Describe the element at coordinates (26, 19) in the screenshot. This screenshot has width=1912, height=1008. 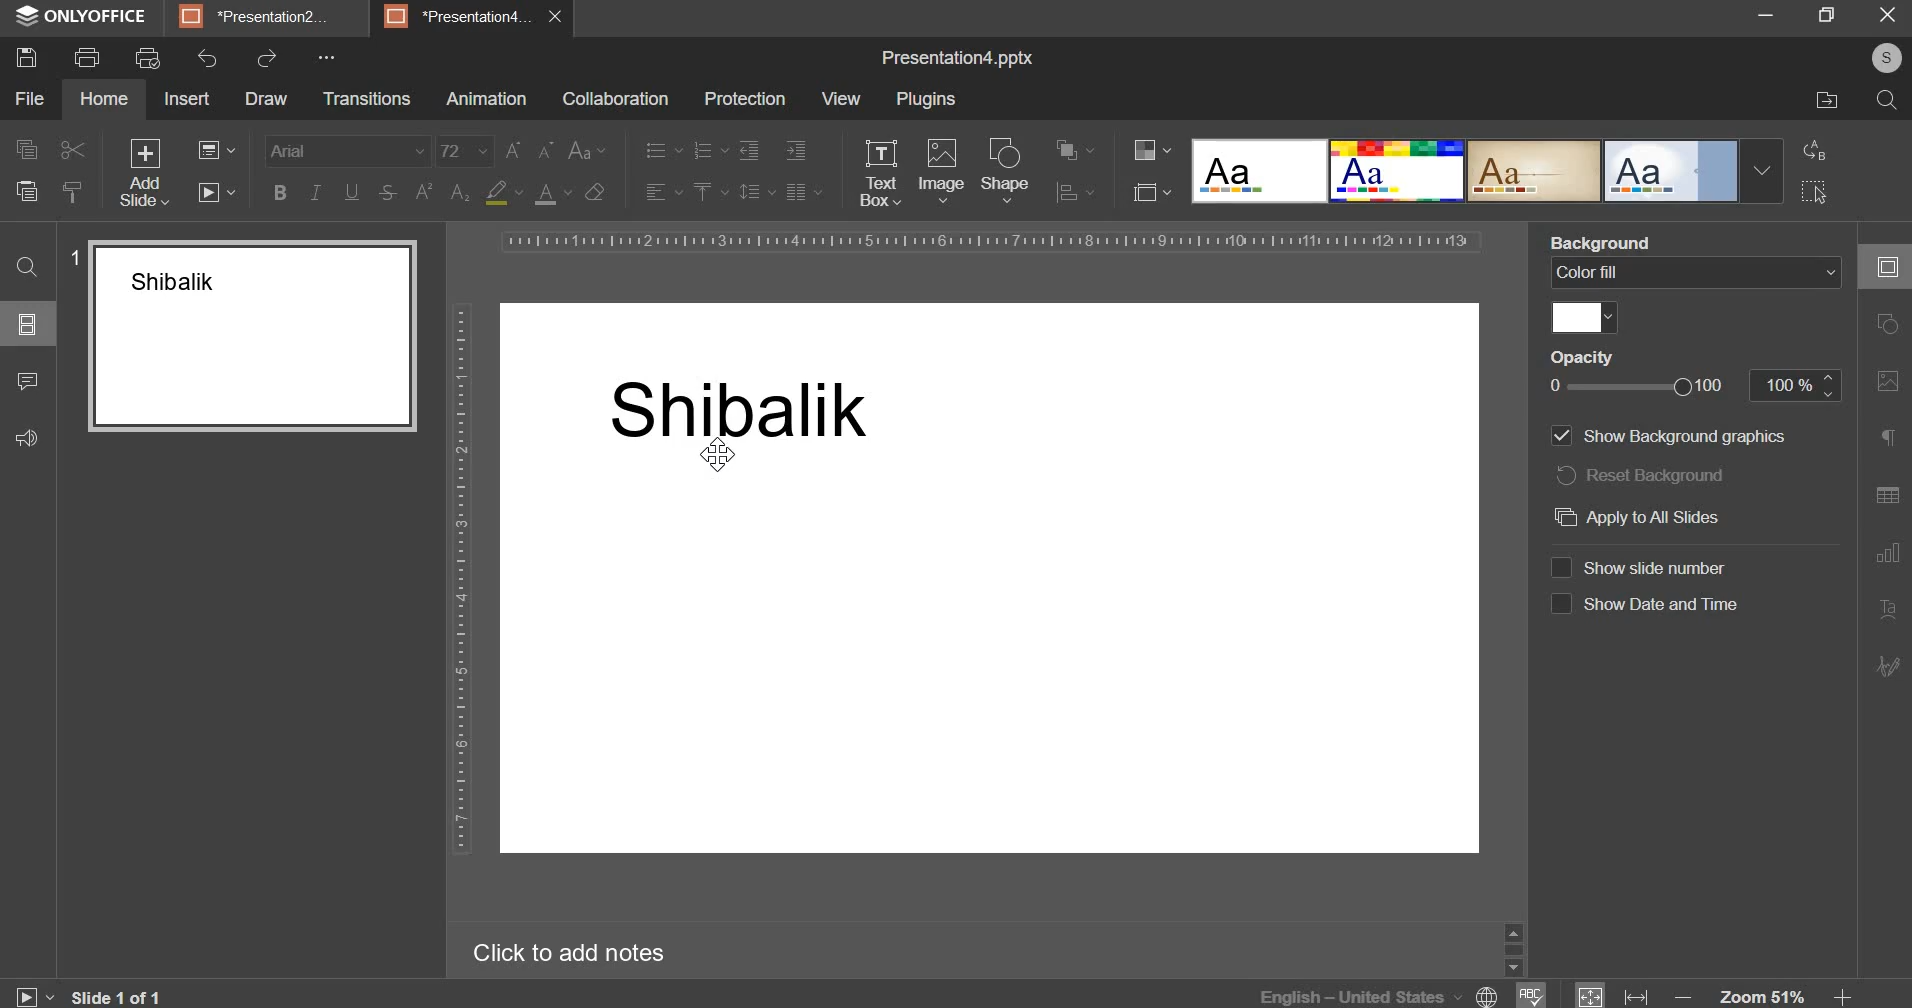
I see `onlyoffice logo` at that location.